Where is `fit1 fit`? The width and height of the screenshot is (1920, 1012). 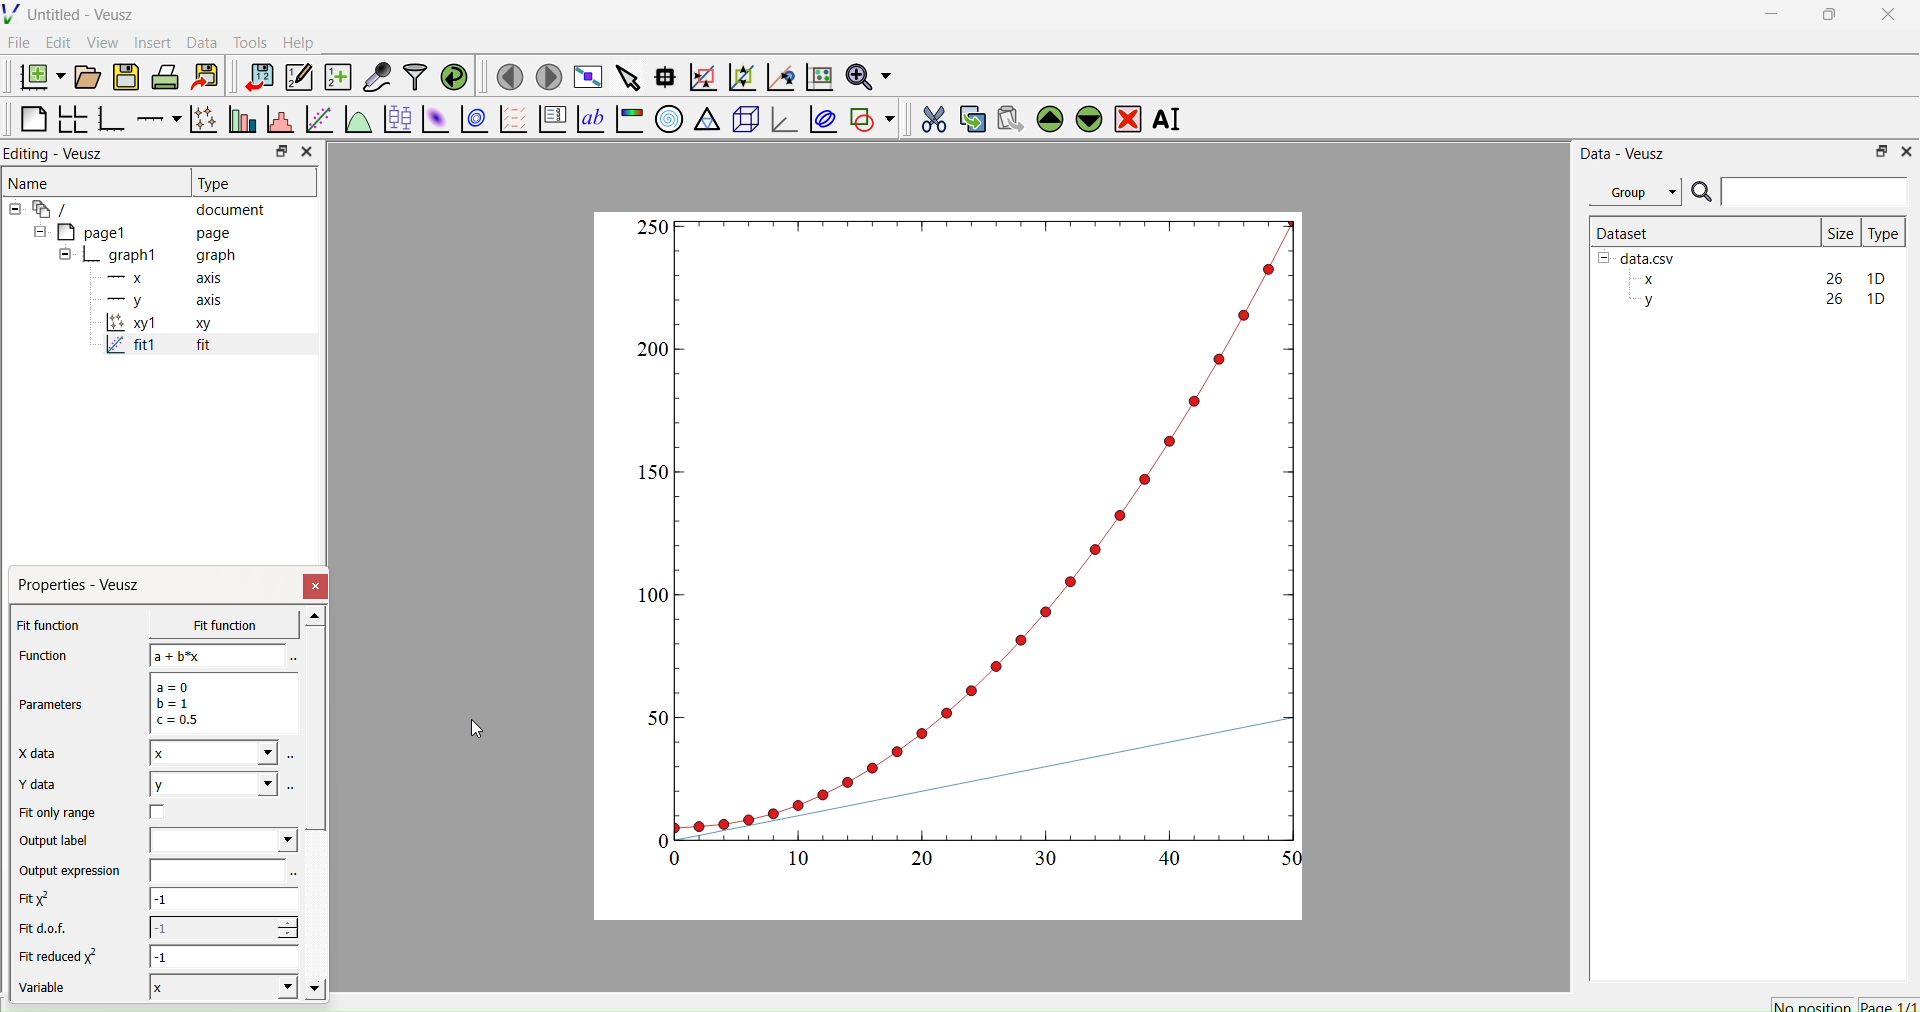
fit1 fit is located at coordinates (156, 349).